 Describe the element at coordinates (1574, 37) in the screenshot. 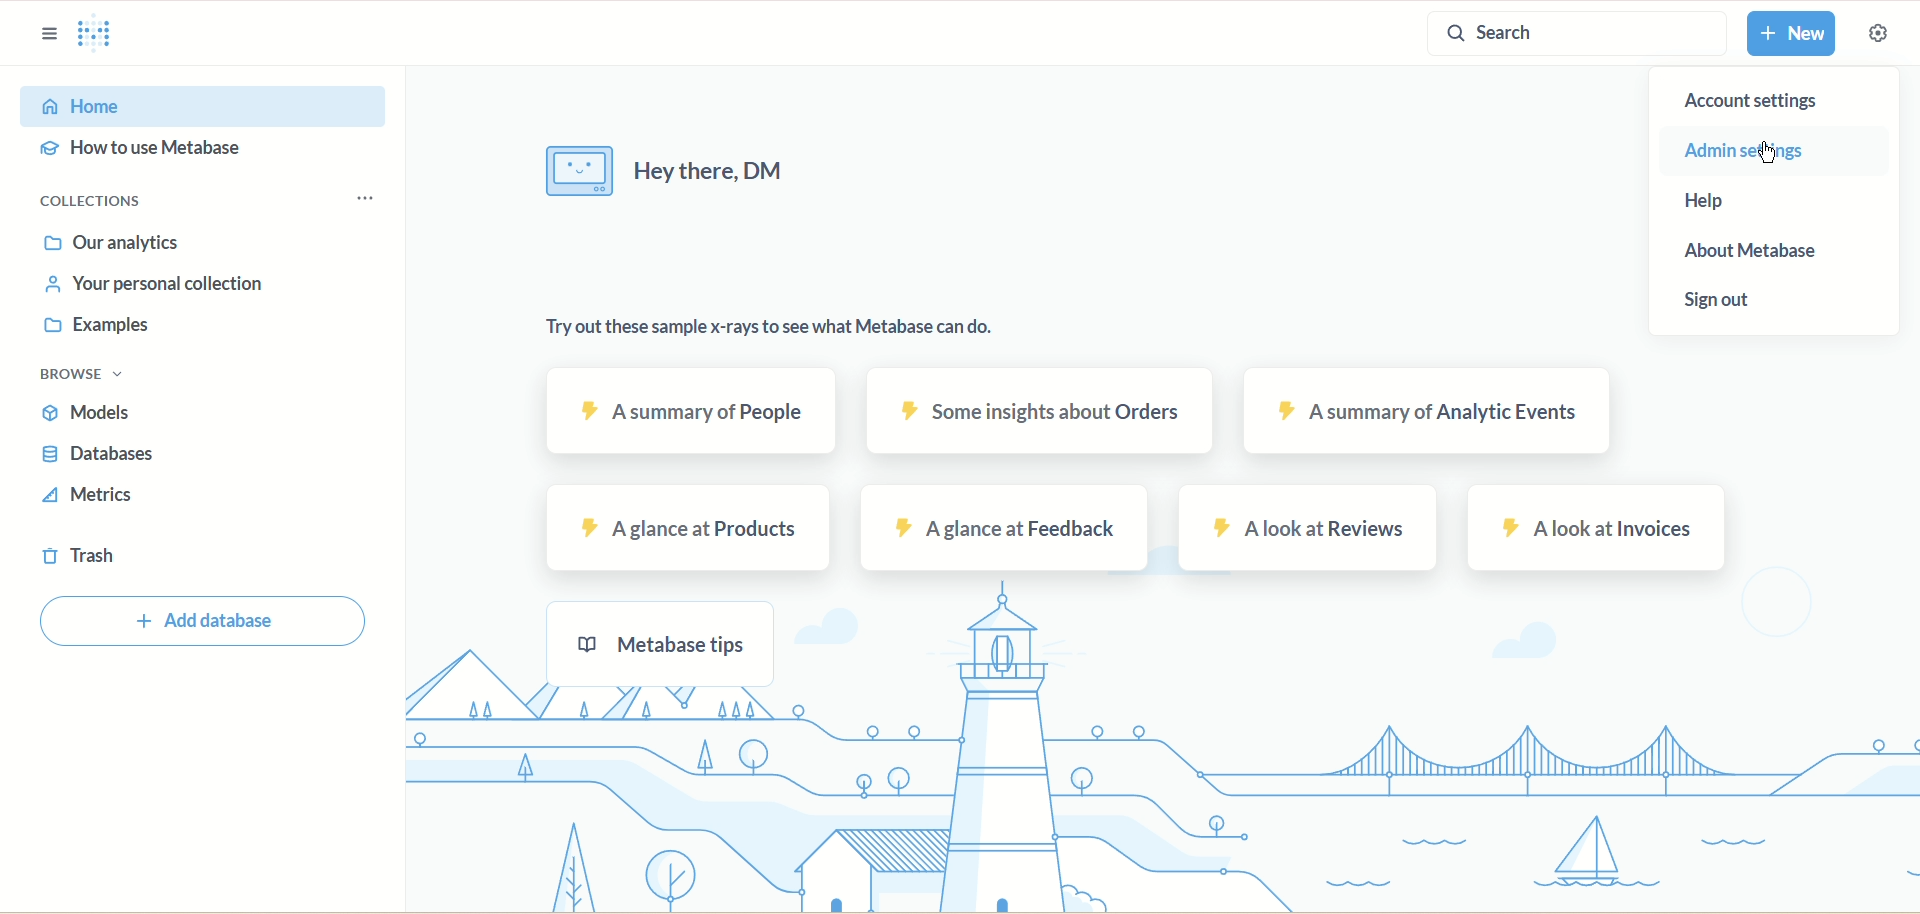

I see `Search` at that location.